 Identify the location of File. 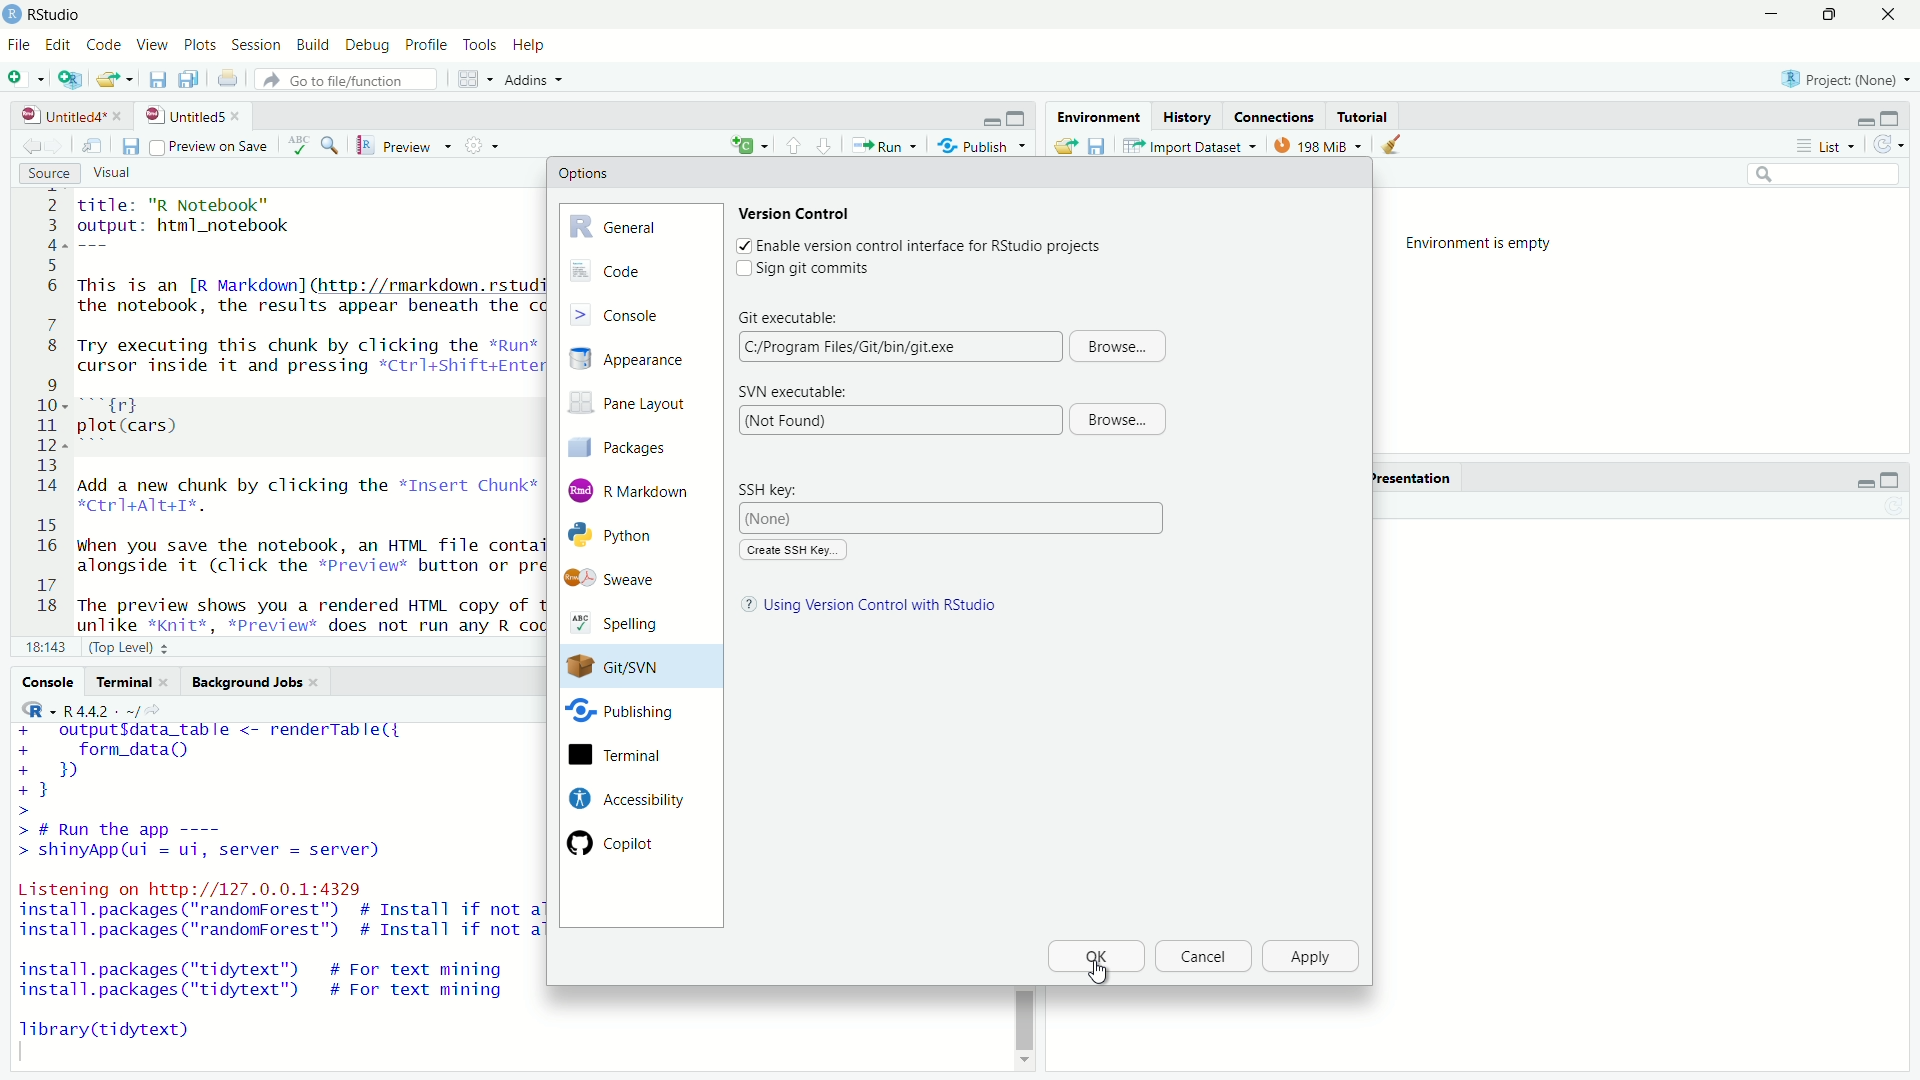
(18, 44).